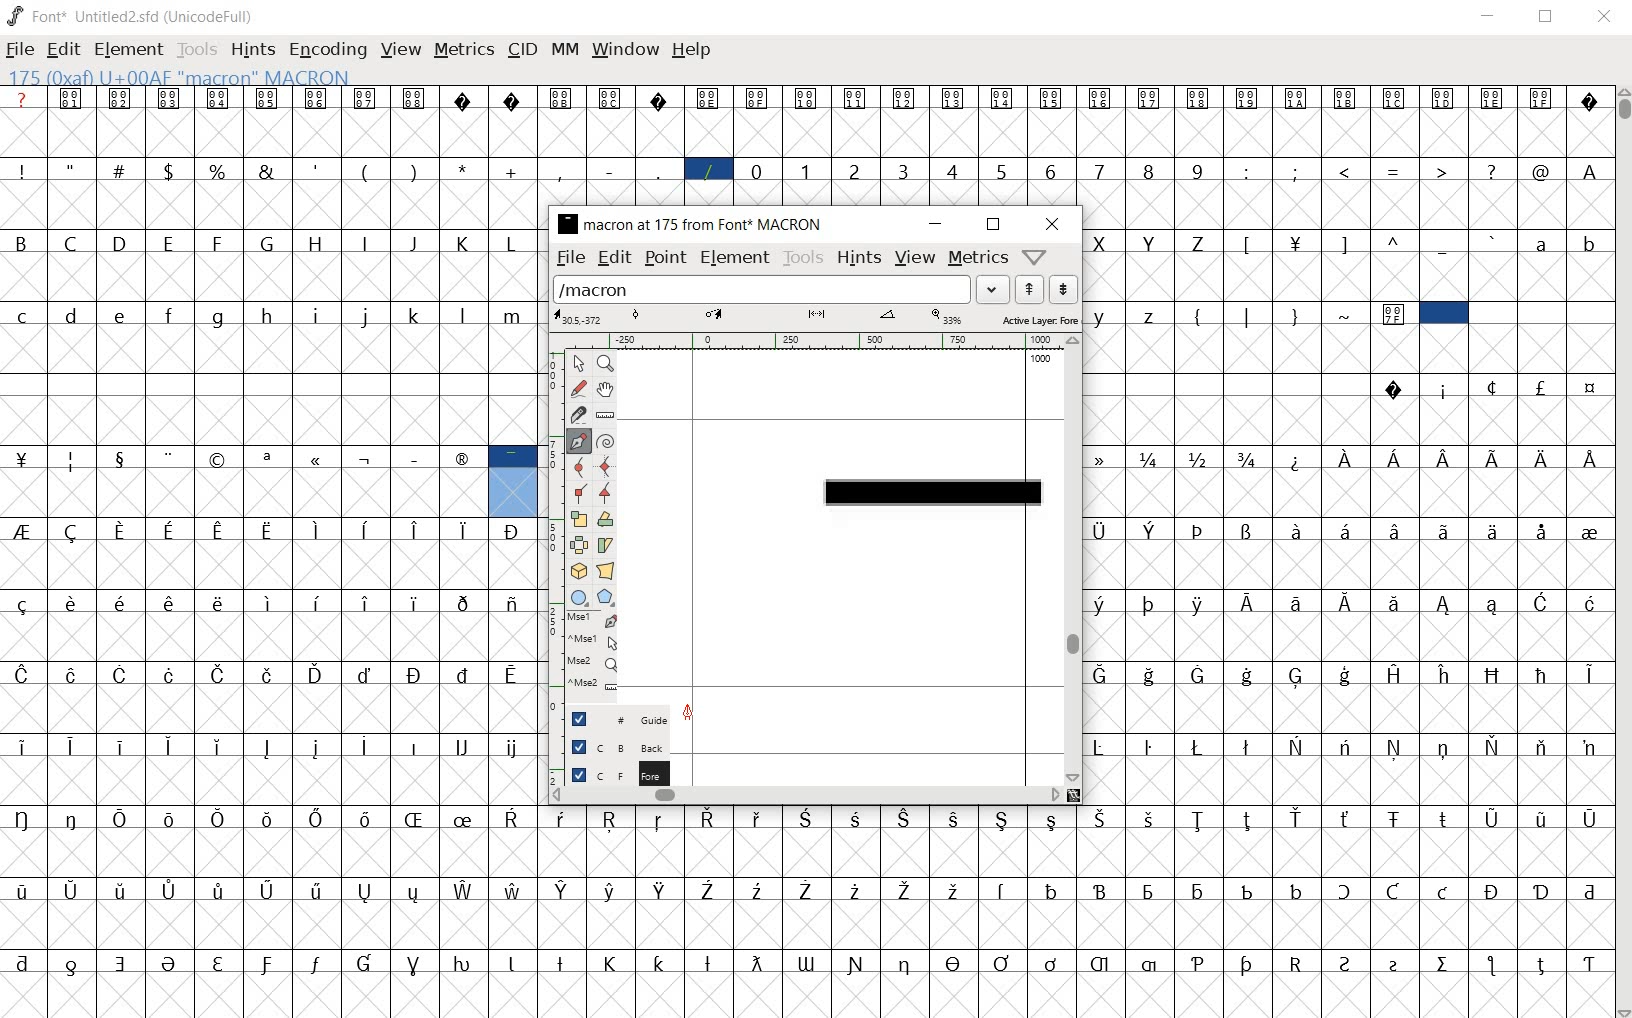 The width and height of the screenshot is (1632, 1018). What do you see at coordinates (603, 546) in the screenshot?
I see `skew` at bounding box center [603, 546].